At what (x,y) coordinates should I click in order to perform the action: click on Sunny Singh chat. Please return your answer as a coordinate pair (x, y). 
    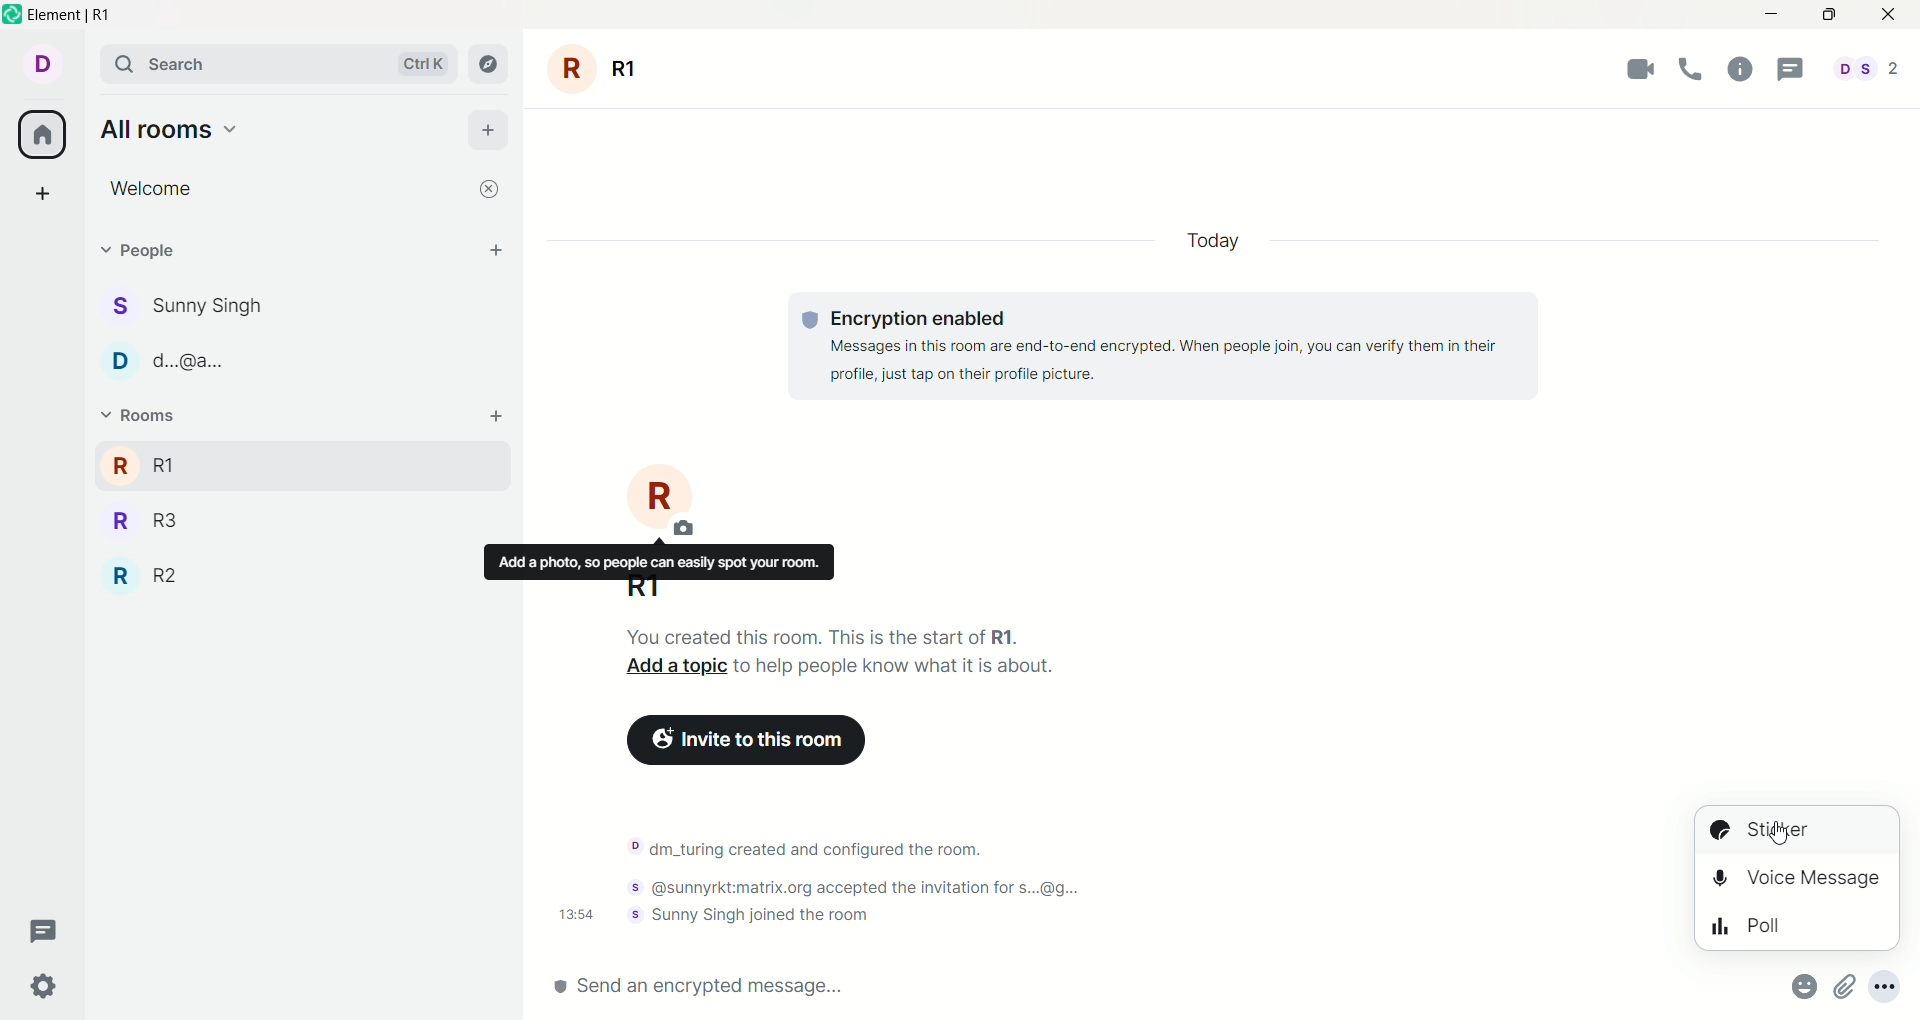
    Looking at the image, I should click on (184, 306).